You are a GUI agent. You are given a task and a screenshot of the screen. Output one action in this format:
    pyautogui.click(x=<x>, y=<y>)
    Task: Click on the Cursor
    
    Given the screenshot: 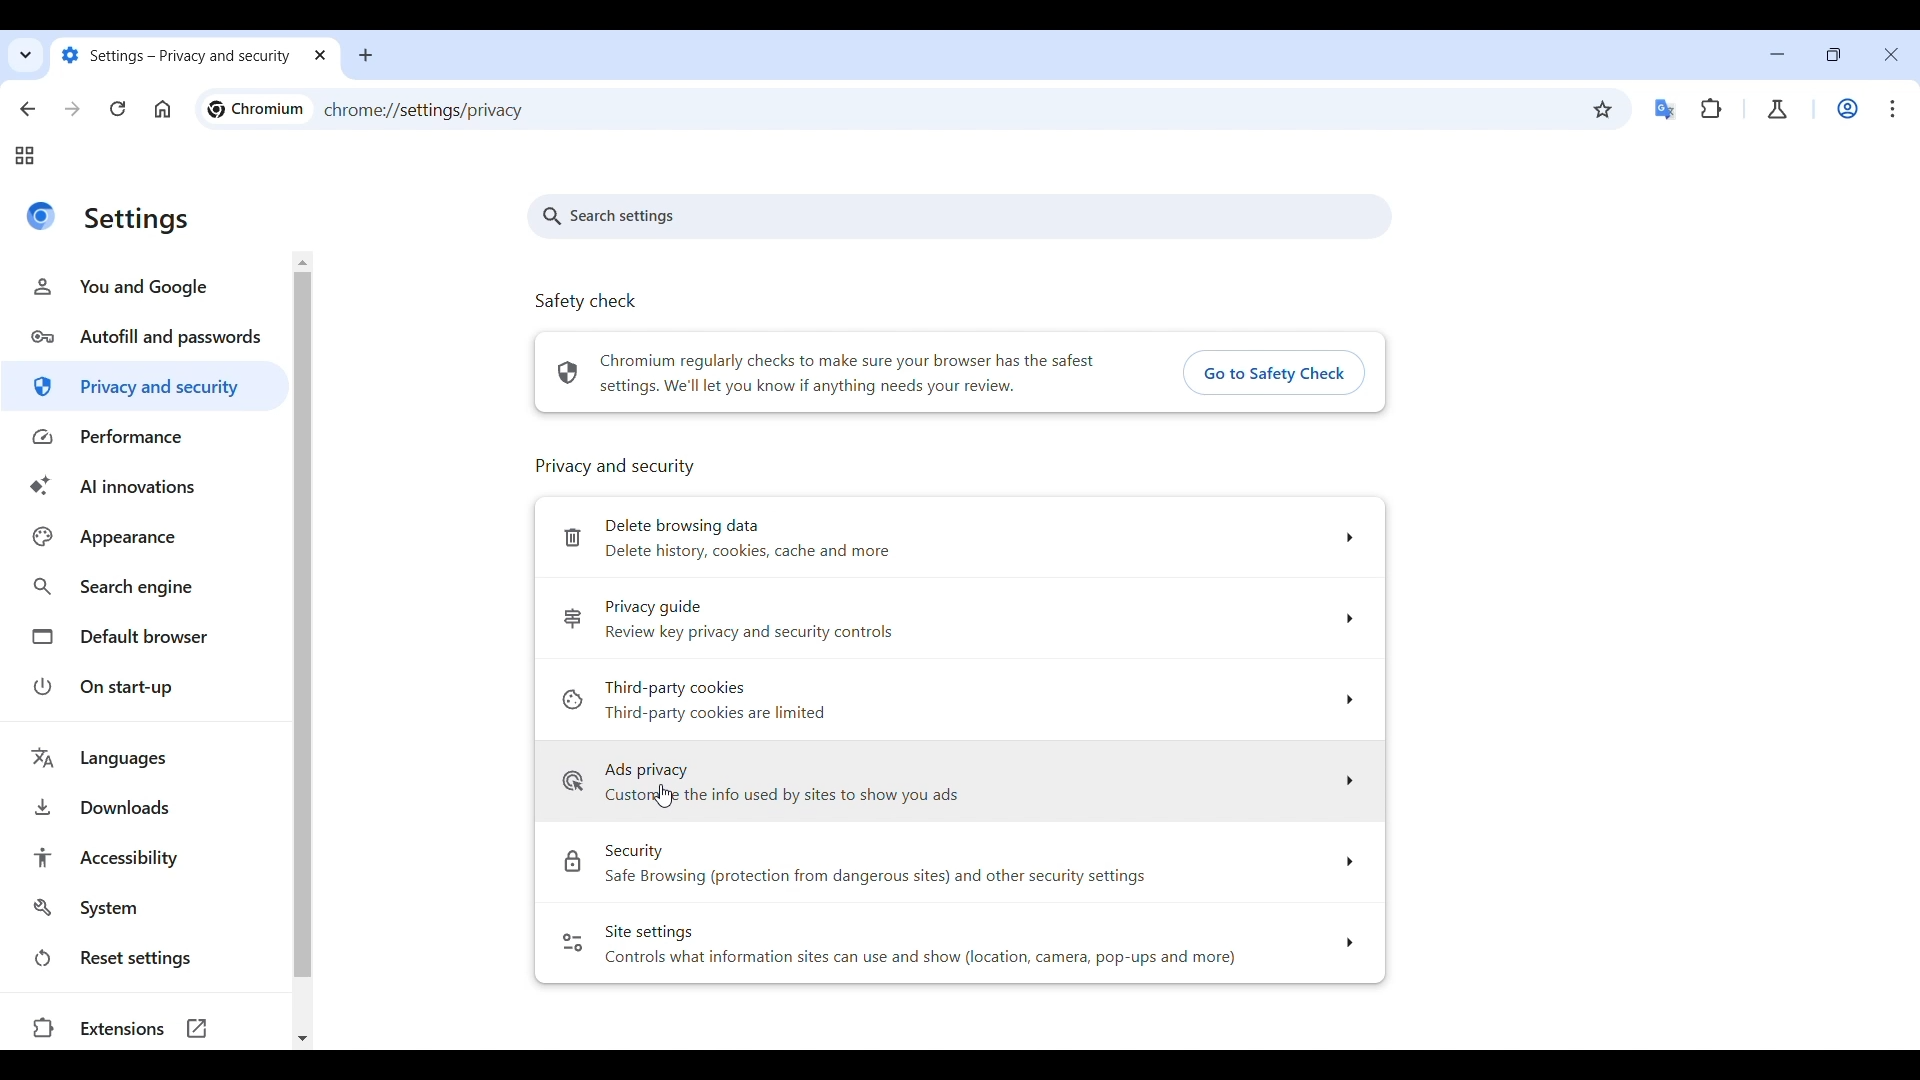 What is the action you would take?
    pyautogui.click(x=662, y=795)
    